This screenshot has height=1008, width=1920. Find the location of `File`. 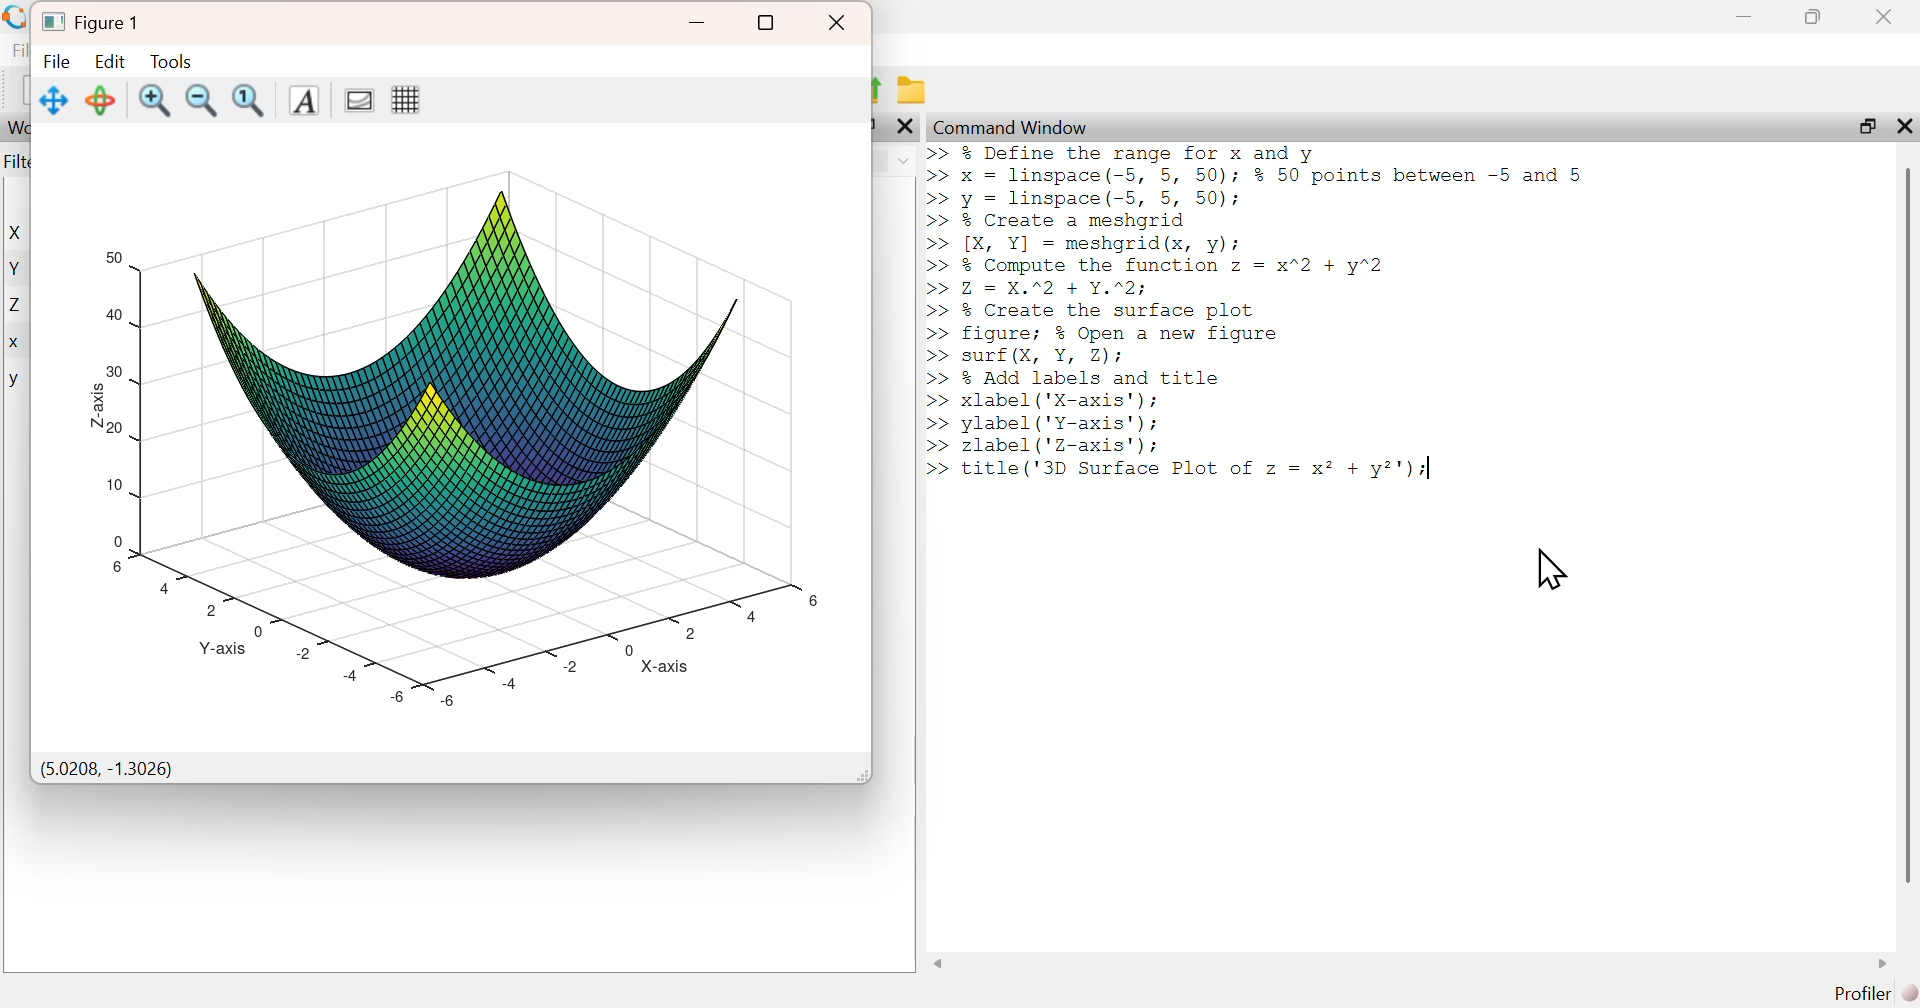

File is located at coordinates (58, 61).